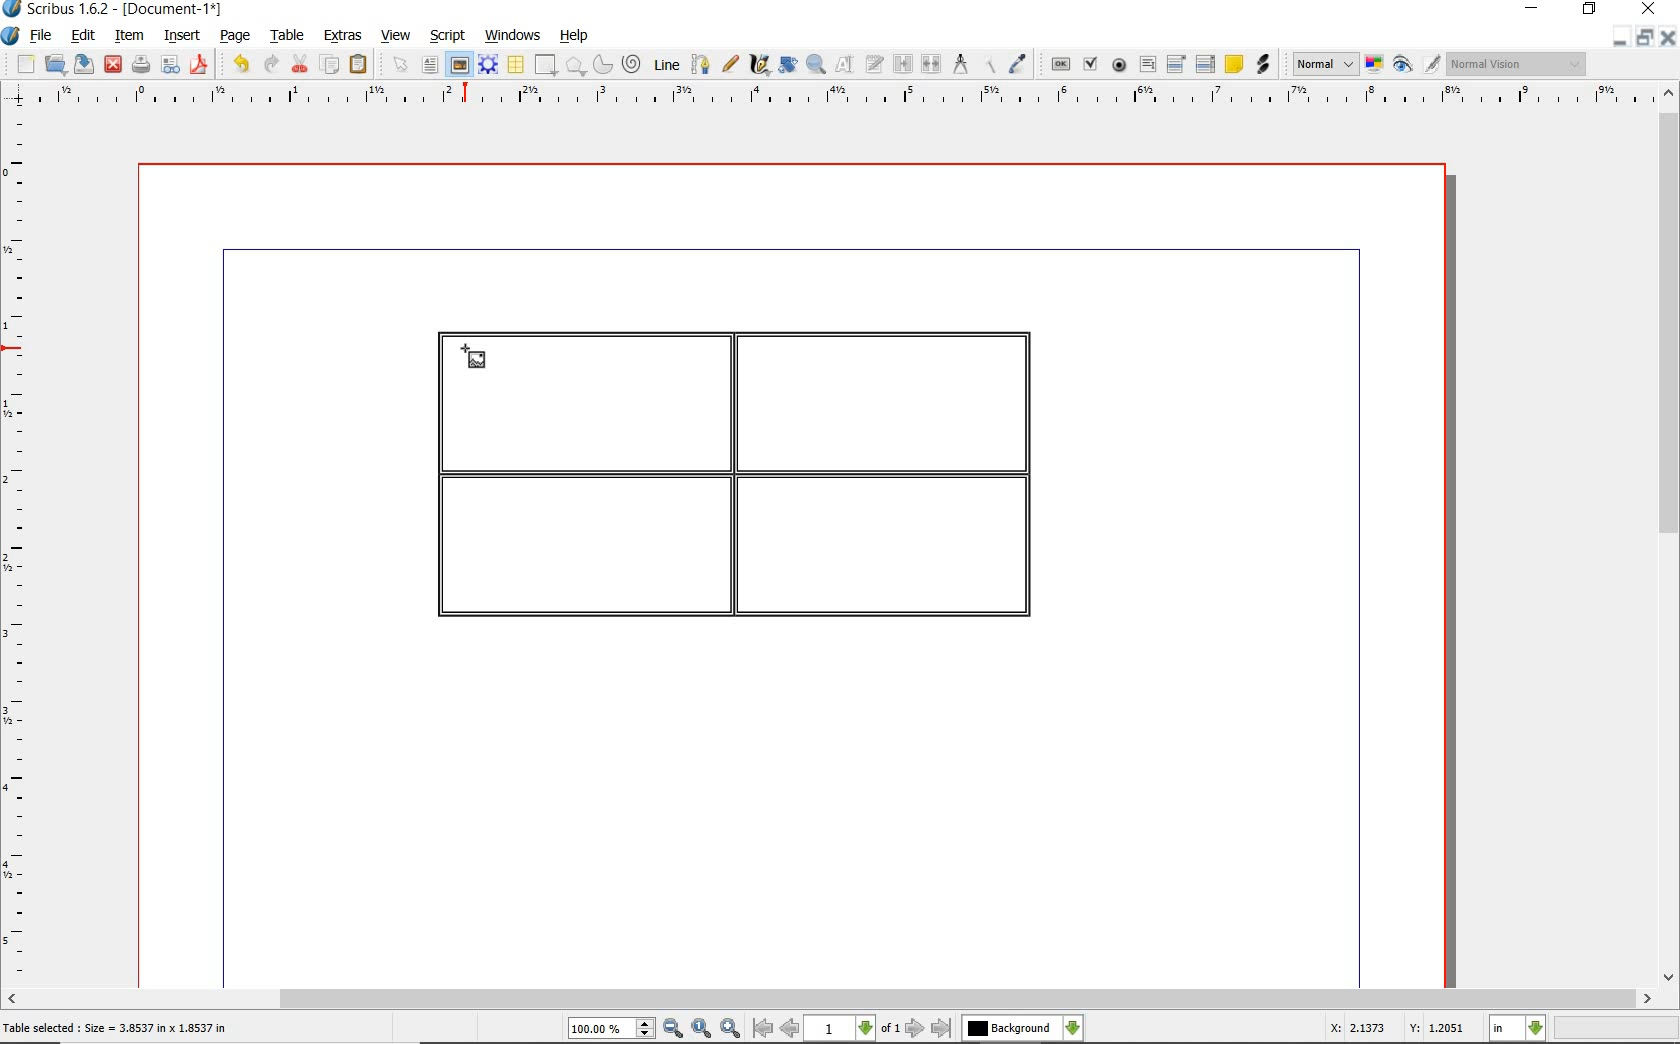 This screenshot has width=1680, height=1044. What do you see at coordinates (240, 64) in the screenshot?
I see `undo` at bounding box center [240, 64].